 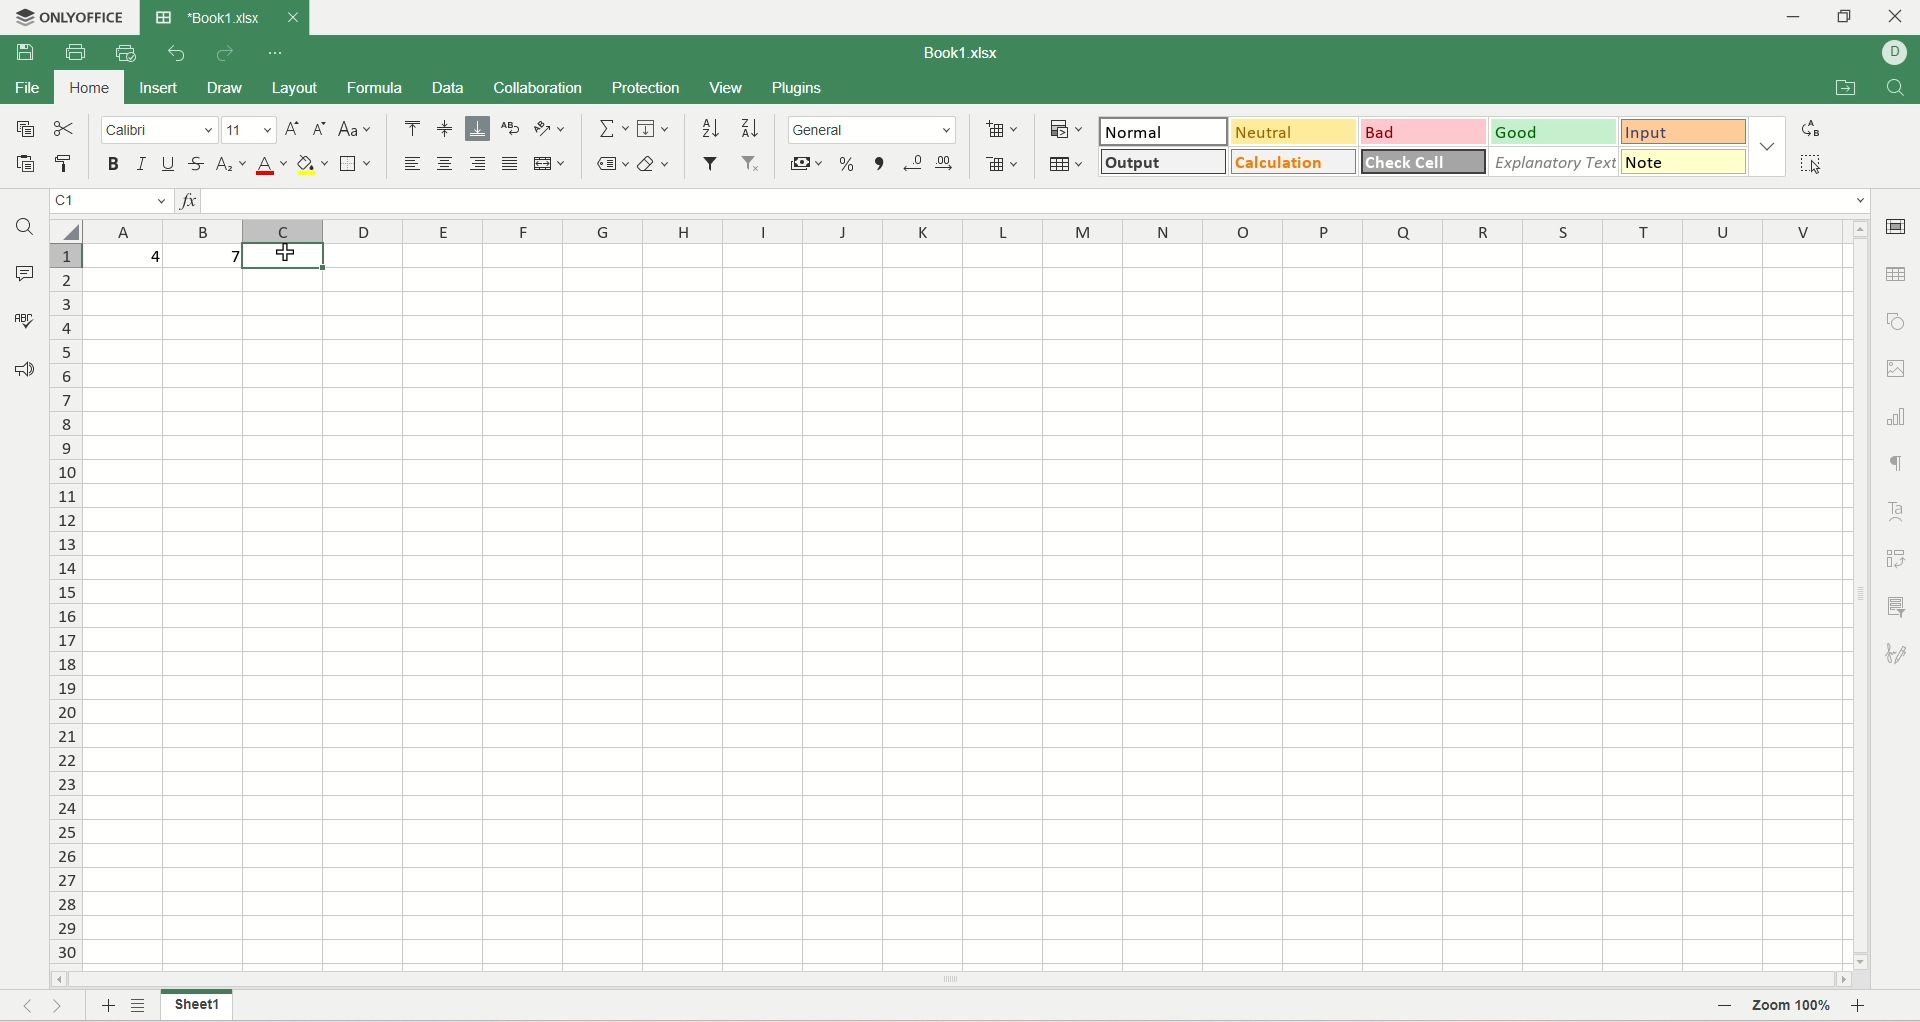 I want to click on currency format, so click(x=805, y=163).